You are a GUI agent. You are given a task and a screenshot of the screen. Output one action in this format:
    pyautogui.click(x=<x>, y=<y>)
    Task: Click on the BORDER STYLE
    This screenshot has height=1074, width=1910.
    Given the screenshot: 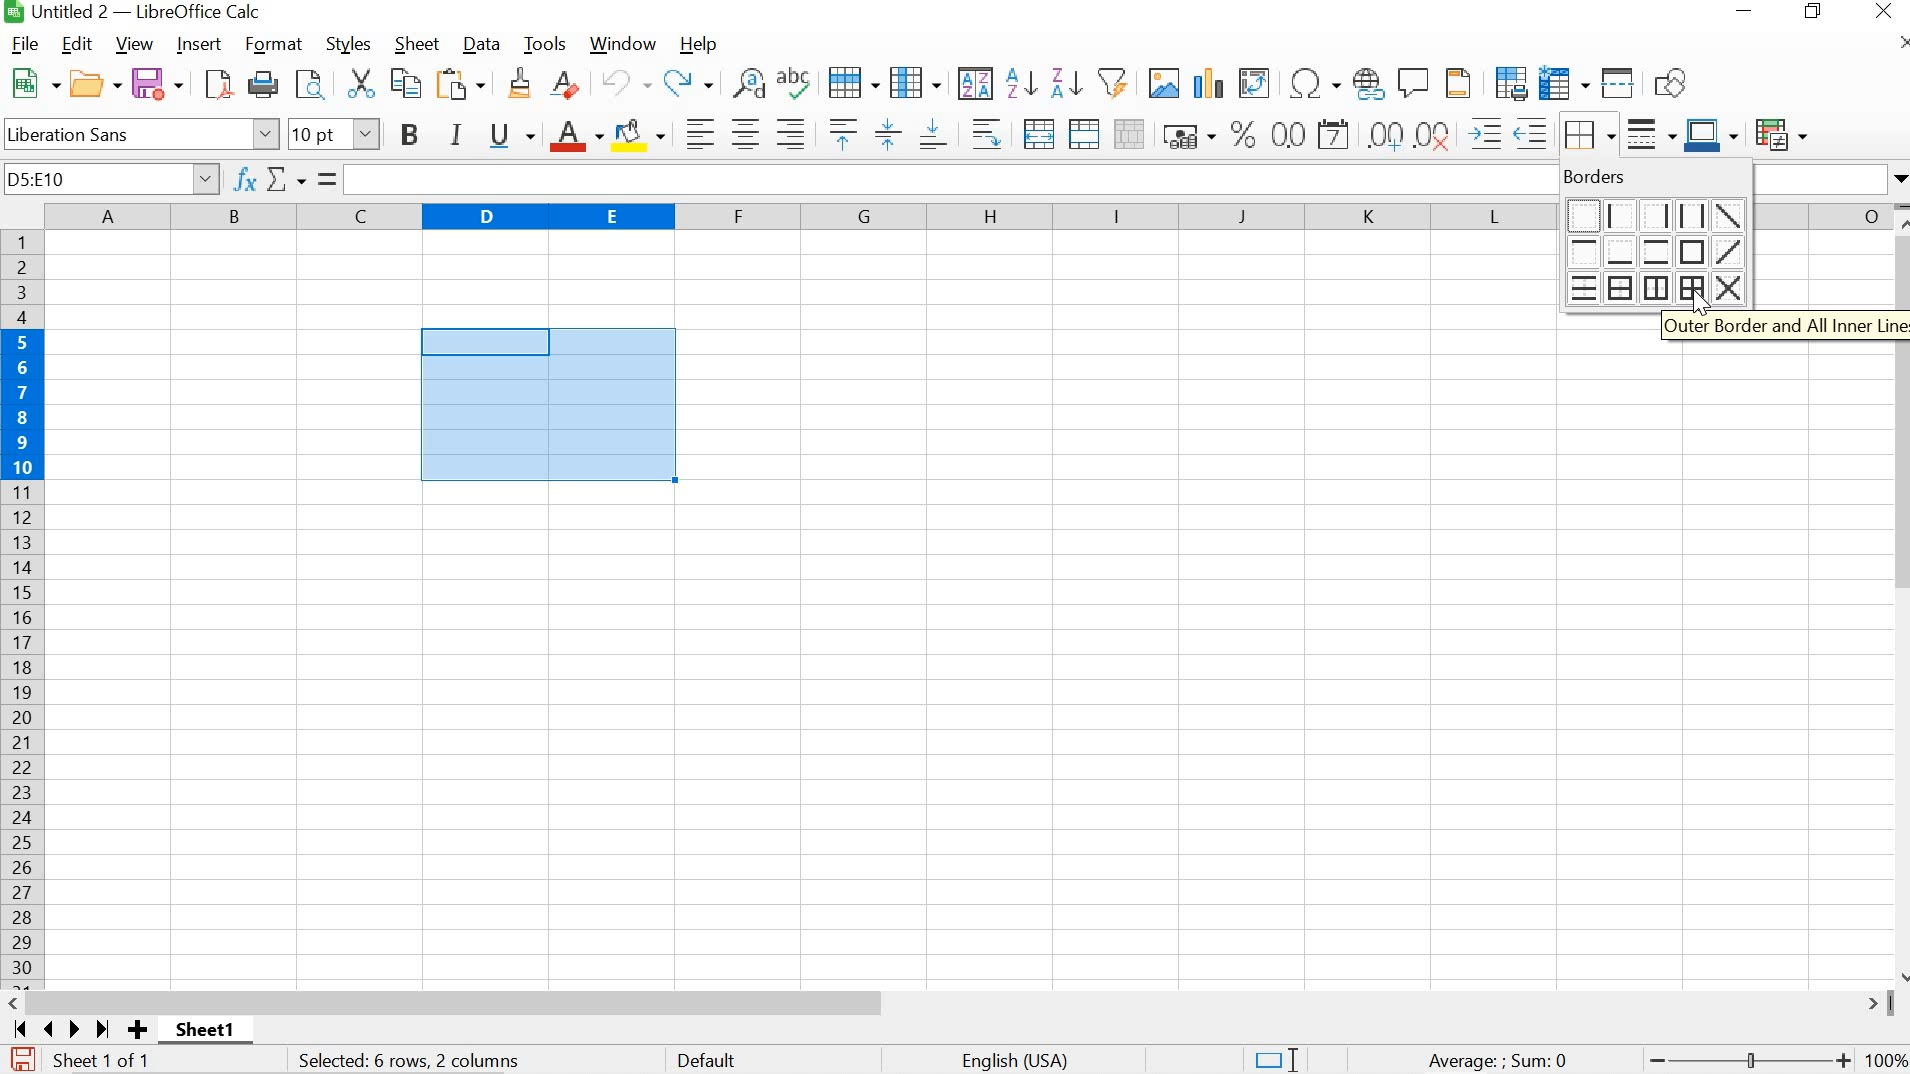 What is the action you would take?
    pyautogui.click(x=1652, y=136)
    